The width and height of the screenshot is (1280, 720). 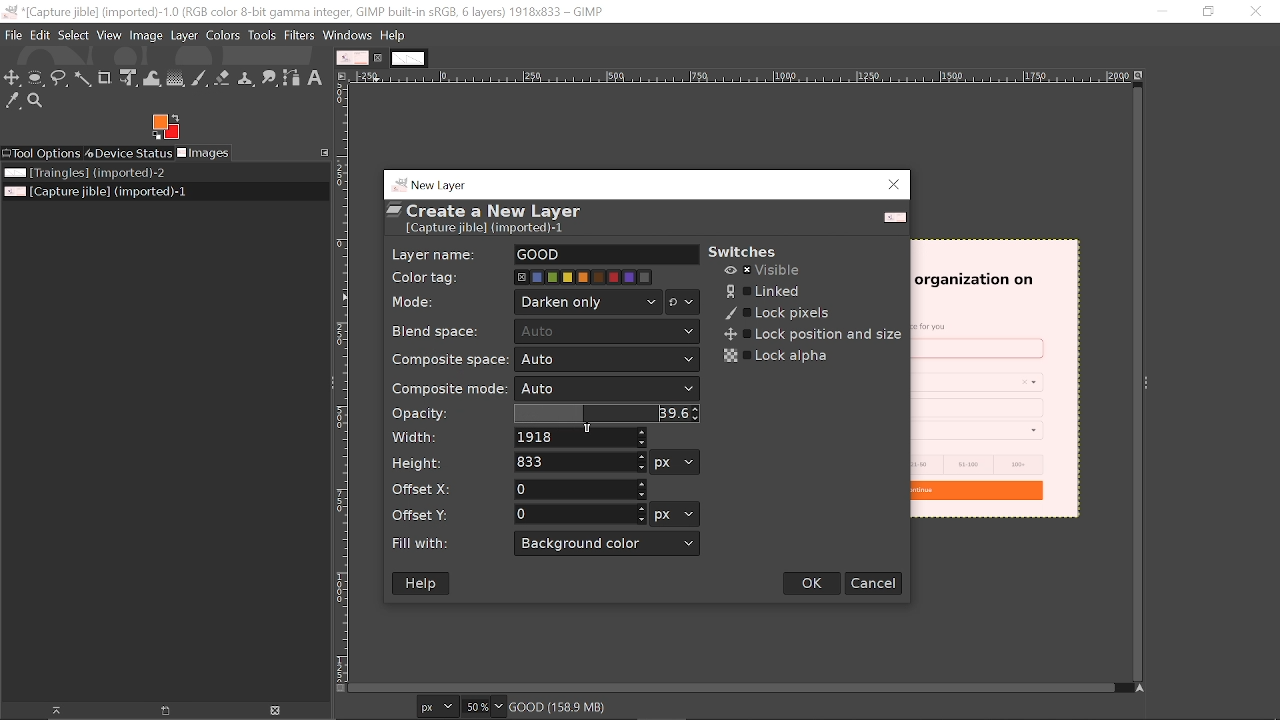 I want to click on Fuzzy select tool, so click(x=81, y=81).